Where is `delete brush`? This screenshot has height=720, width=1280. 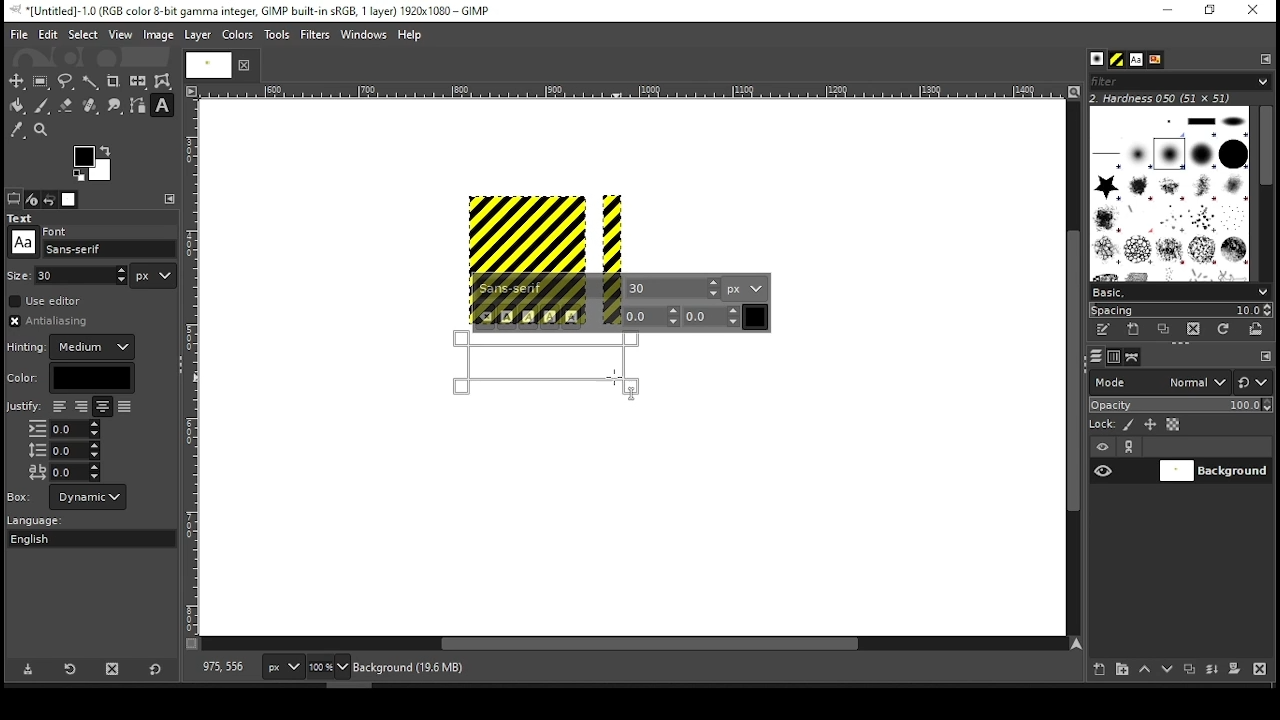
delete brush is located at coordinates (1196, 330).